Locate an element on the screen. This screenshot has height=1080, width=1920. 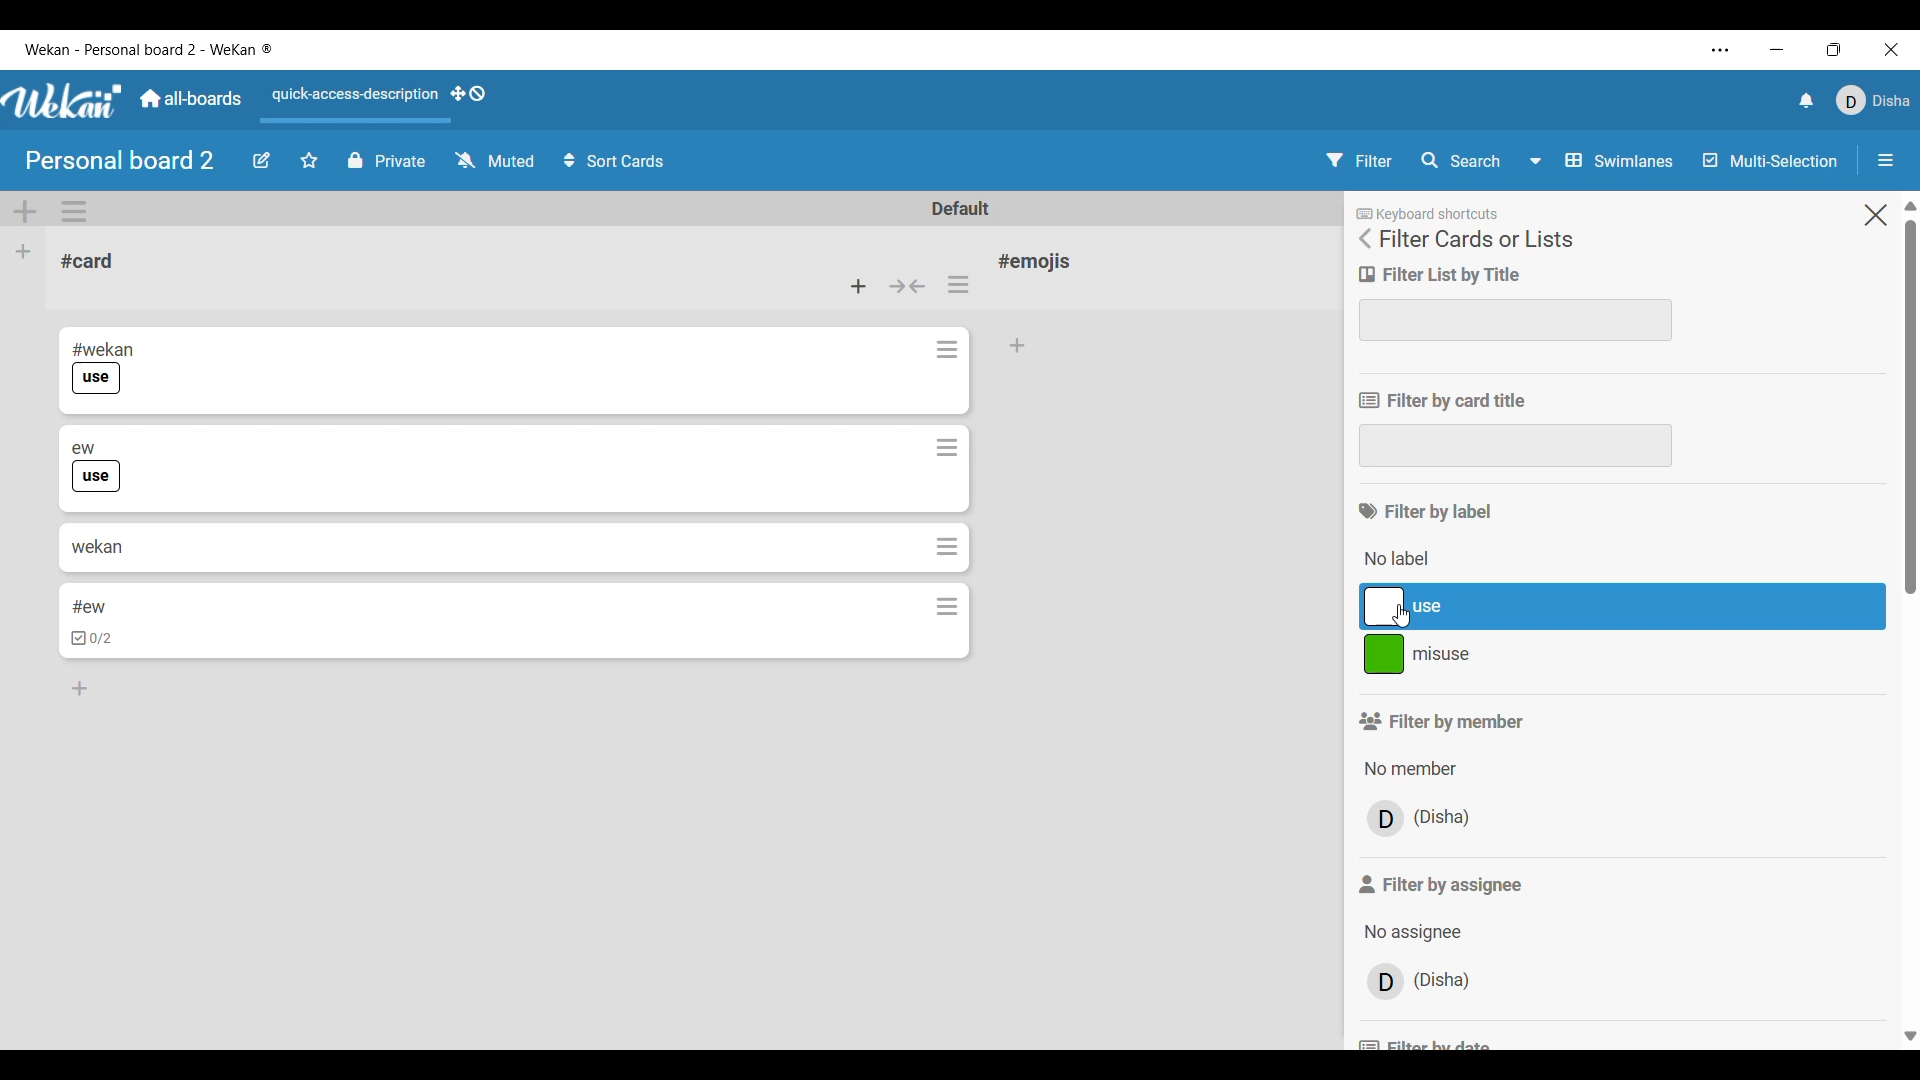
Show desktop drag handles is located at coordinates (468, 93).